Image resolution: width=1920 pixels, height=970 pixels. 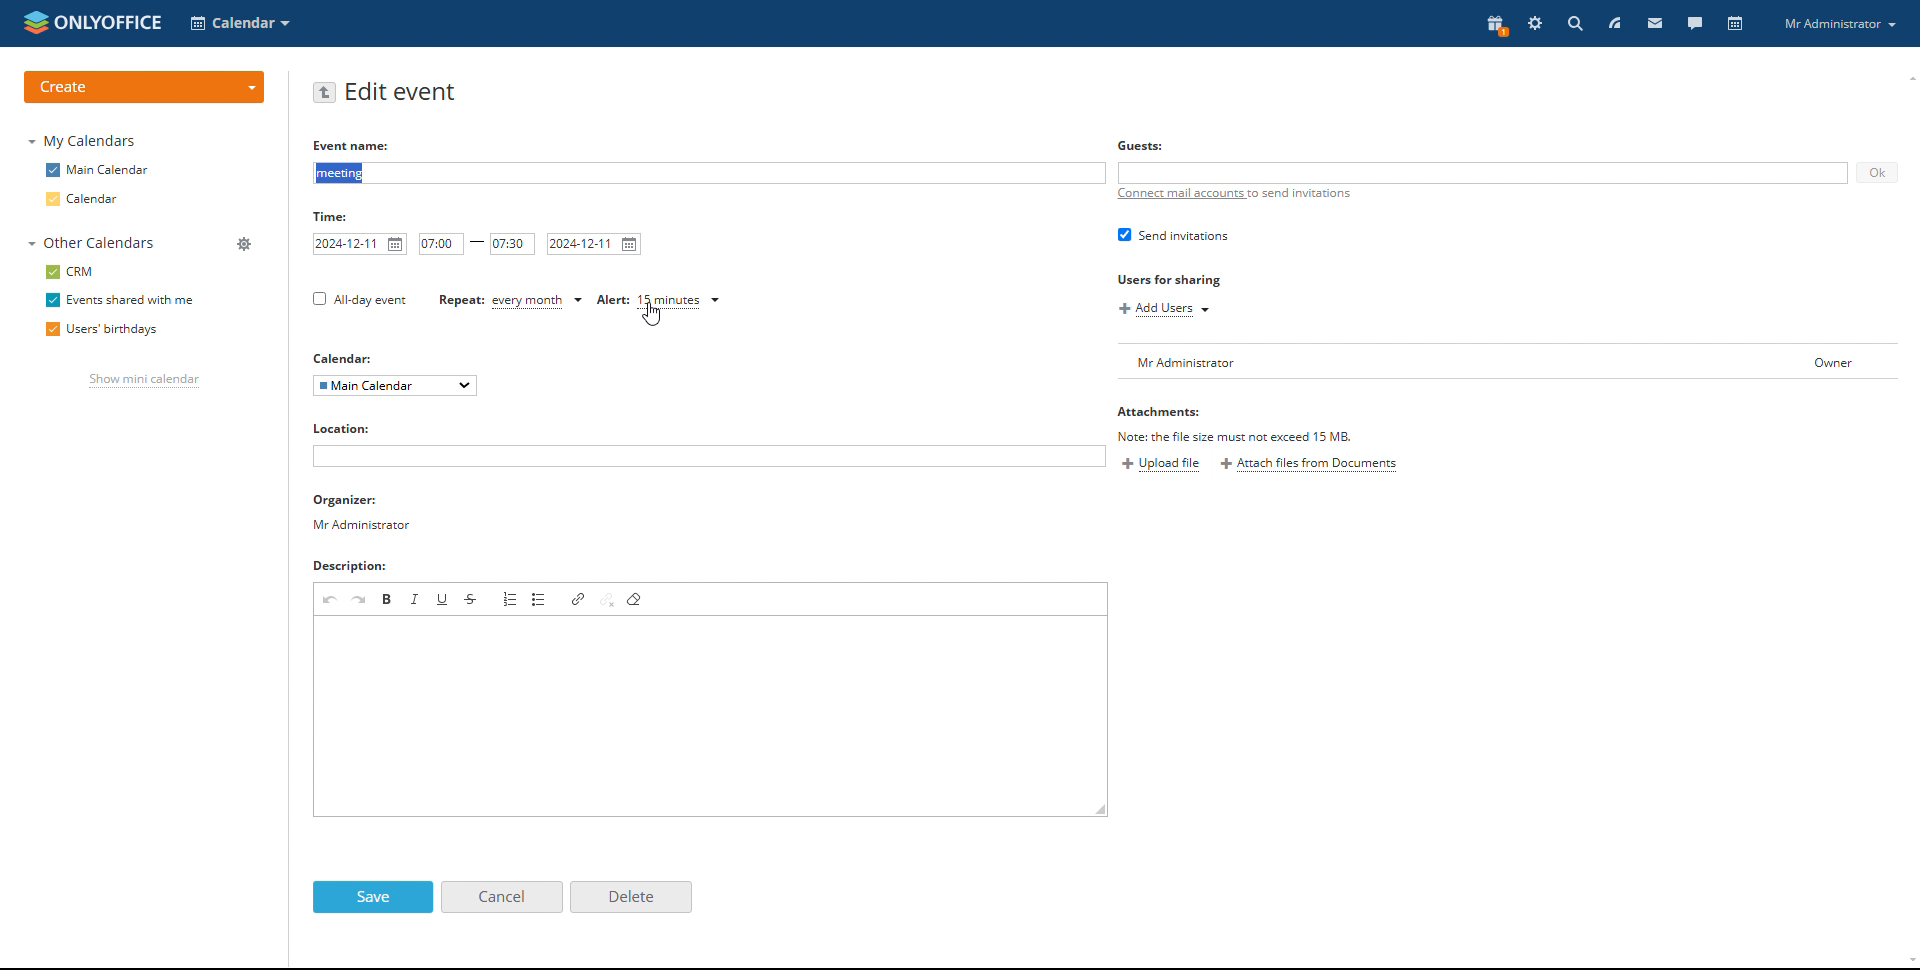 What do you see at coordinates (1165, 310) in the screenshot?
I see `add users` at bounding box center [1165, 310].